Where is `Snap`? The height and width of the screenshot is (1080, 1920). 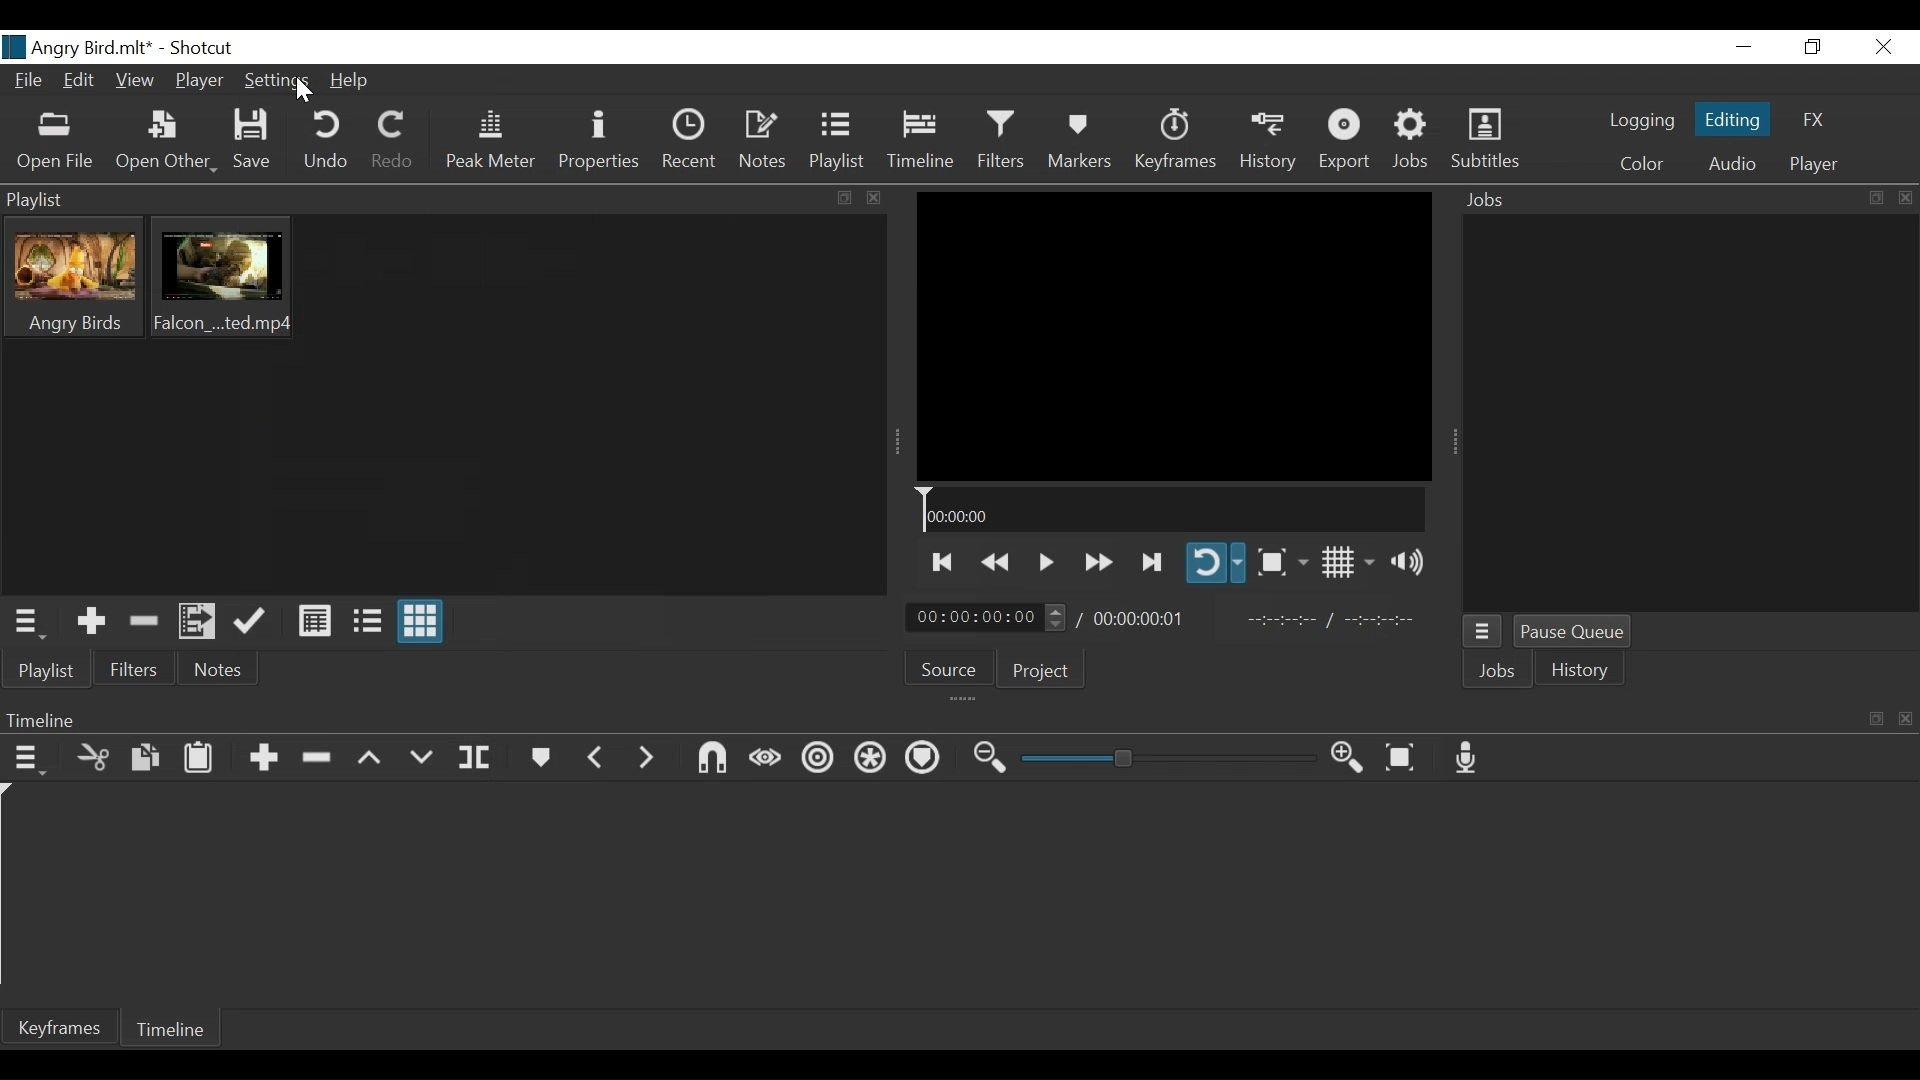
Snap is located at coordinates (713, 760).